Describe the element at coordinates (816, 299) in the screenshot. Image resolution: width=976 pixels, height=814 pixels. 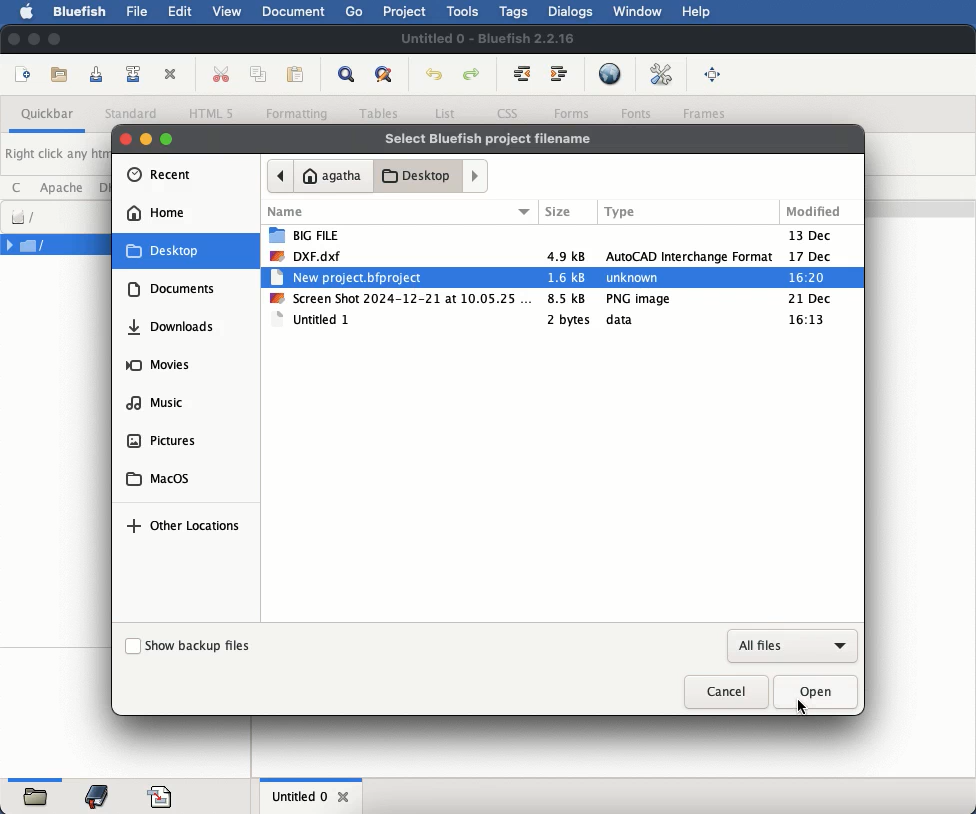
I see `21 dec` at that location.